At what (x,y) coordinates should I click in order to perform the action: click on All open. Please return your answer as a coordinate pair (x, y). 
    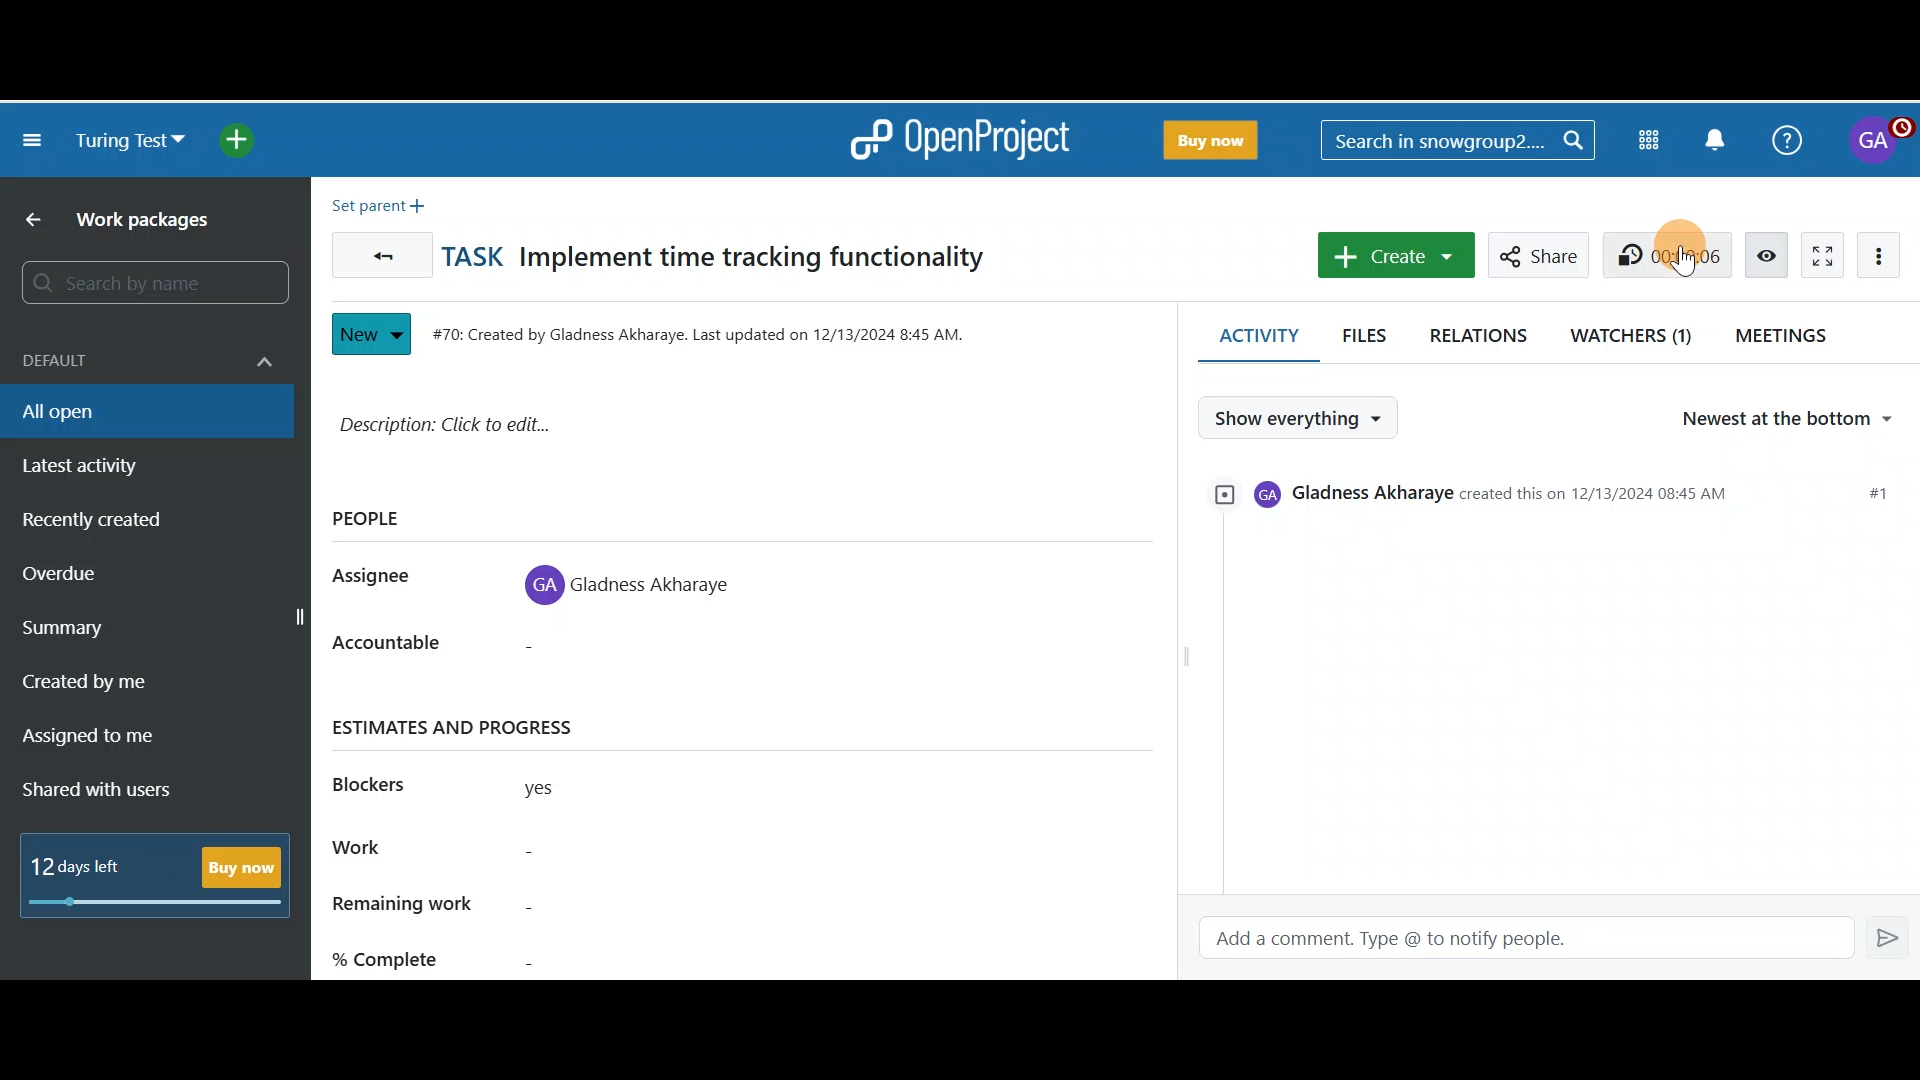
    Looking at the image, I should click on (133, 410).